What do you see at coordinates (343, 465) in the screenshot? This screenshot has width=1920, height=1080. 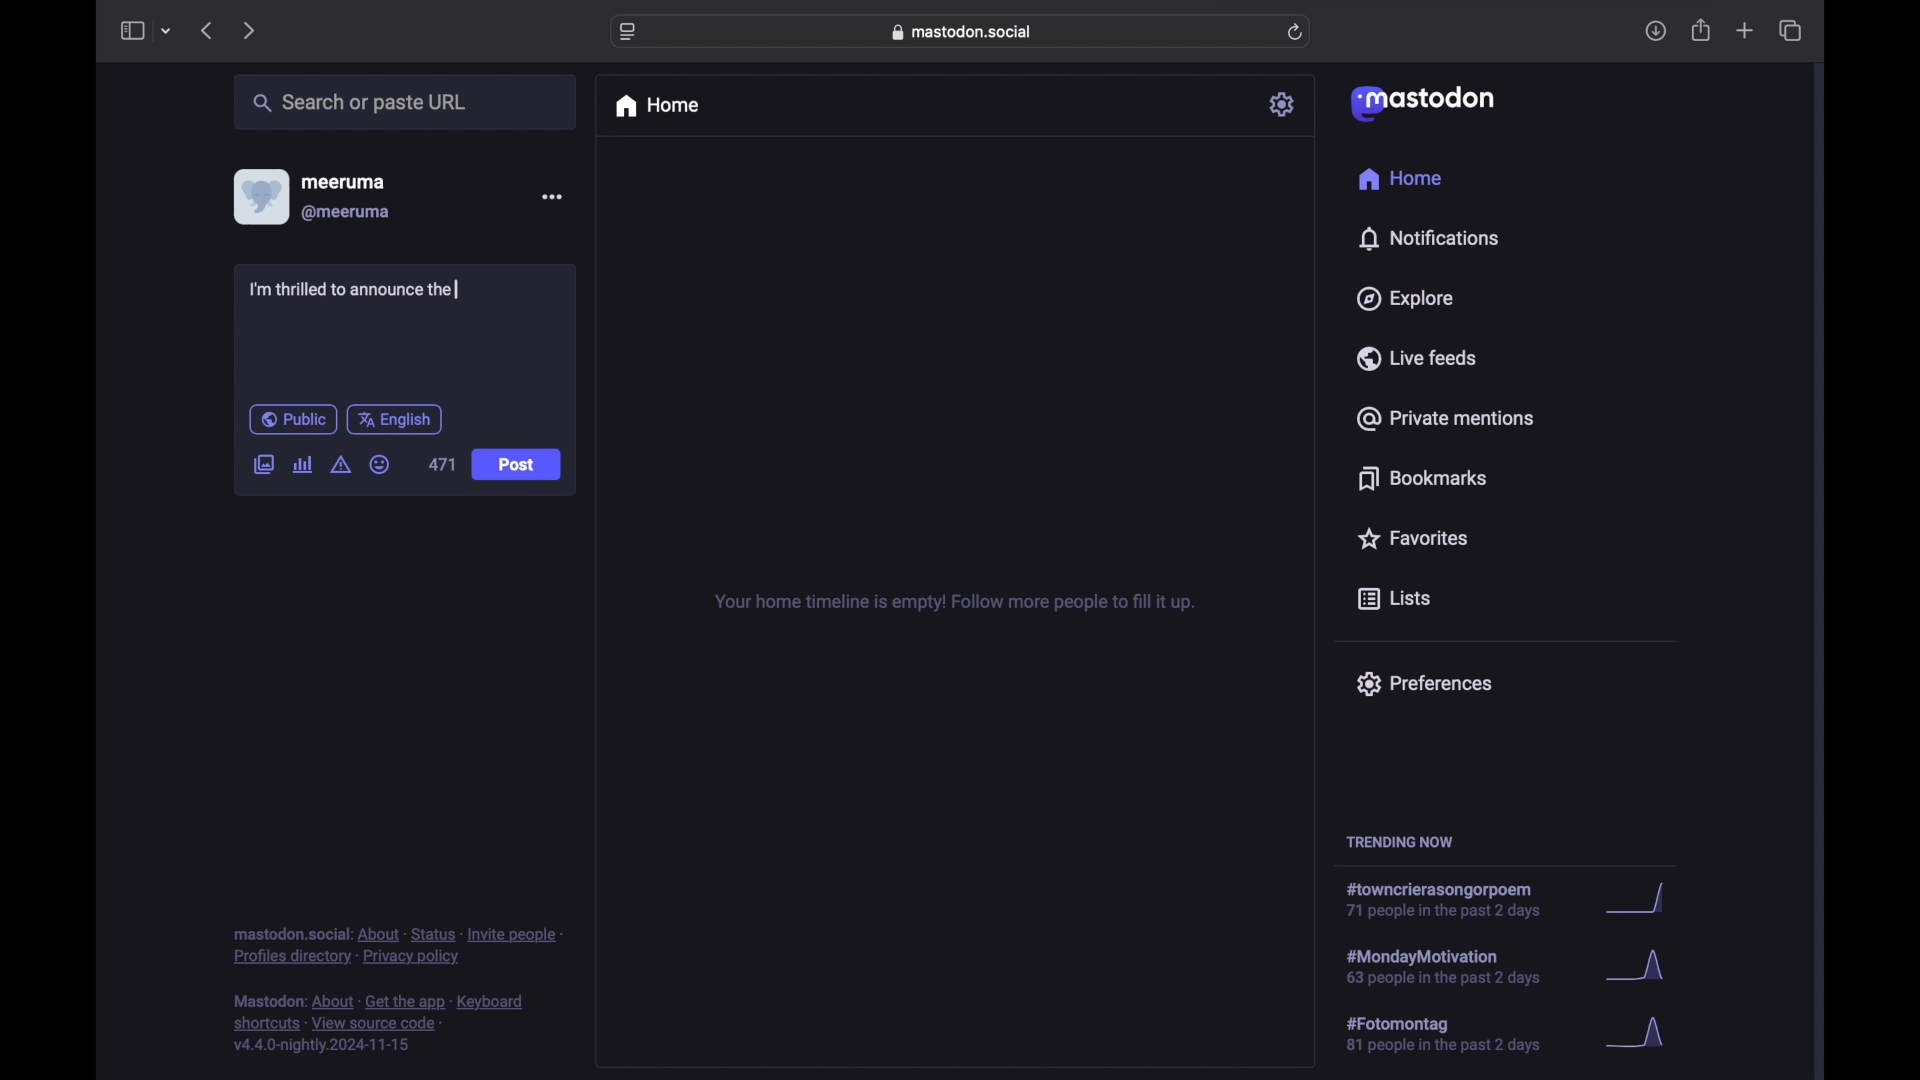 I see `add content warning` at bounding box center [343, 465].